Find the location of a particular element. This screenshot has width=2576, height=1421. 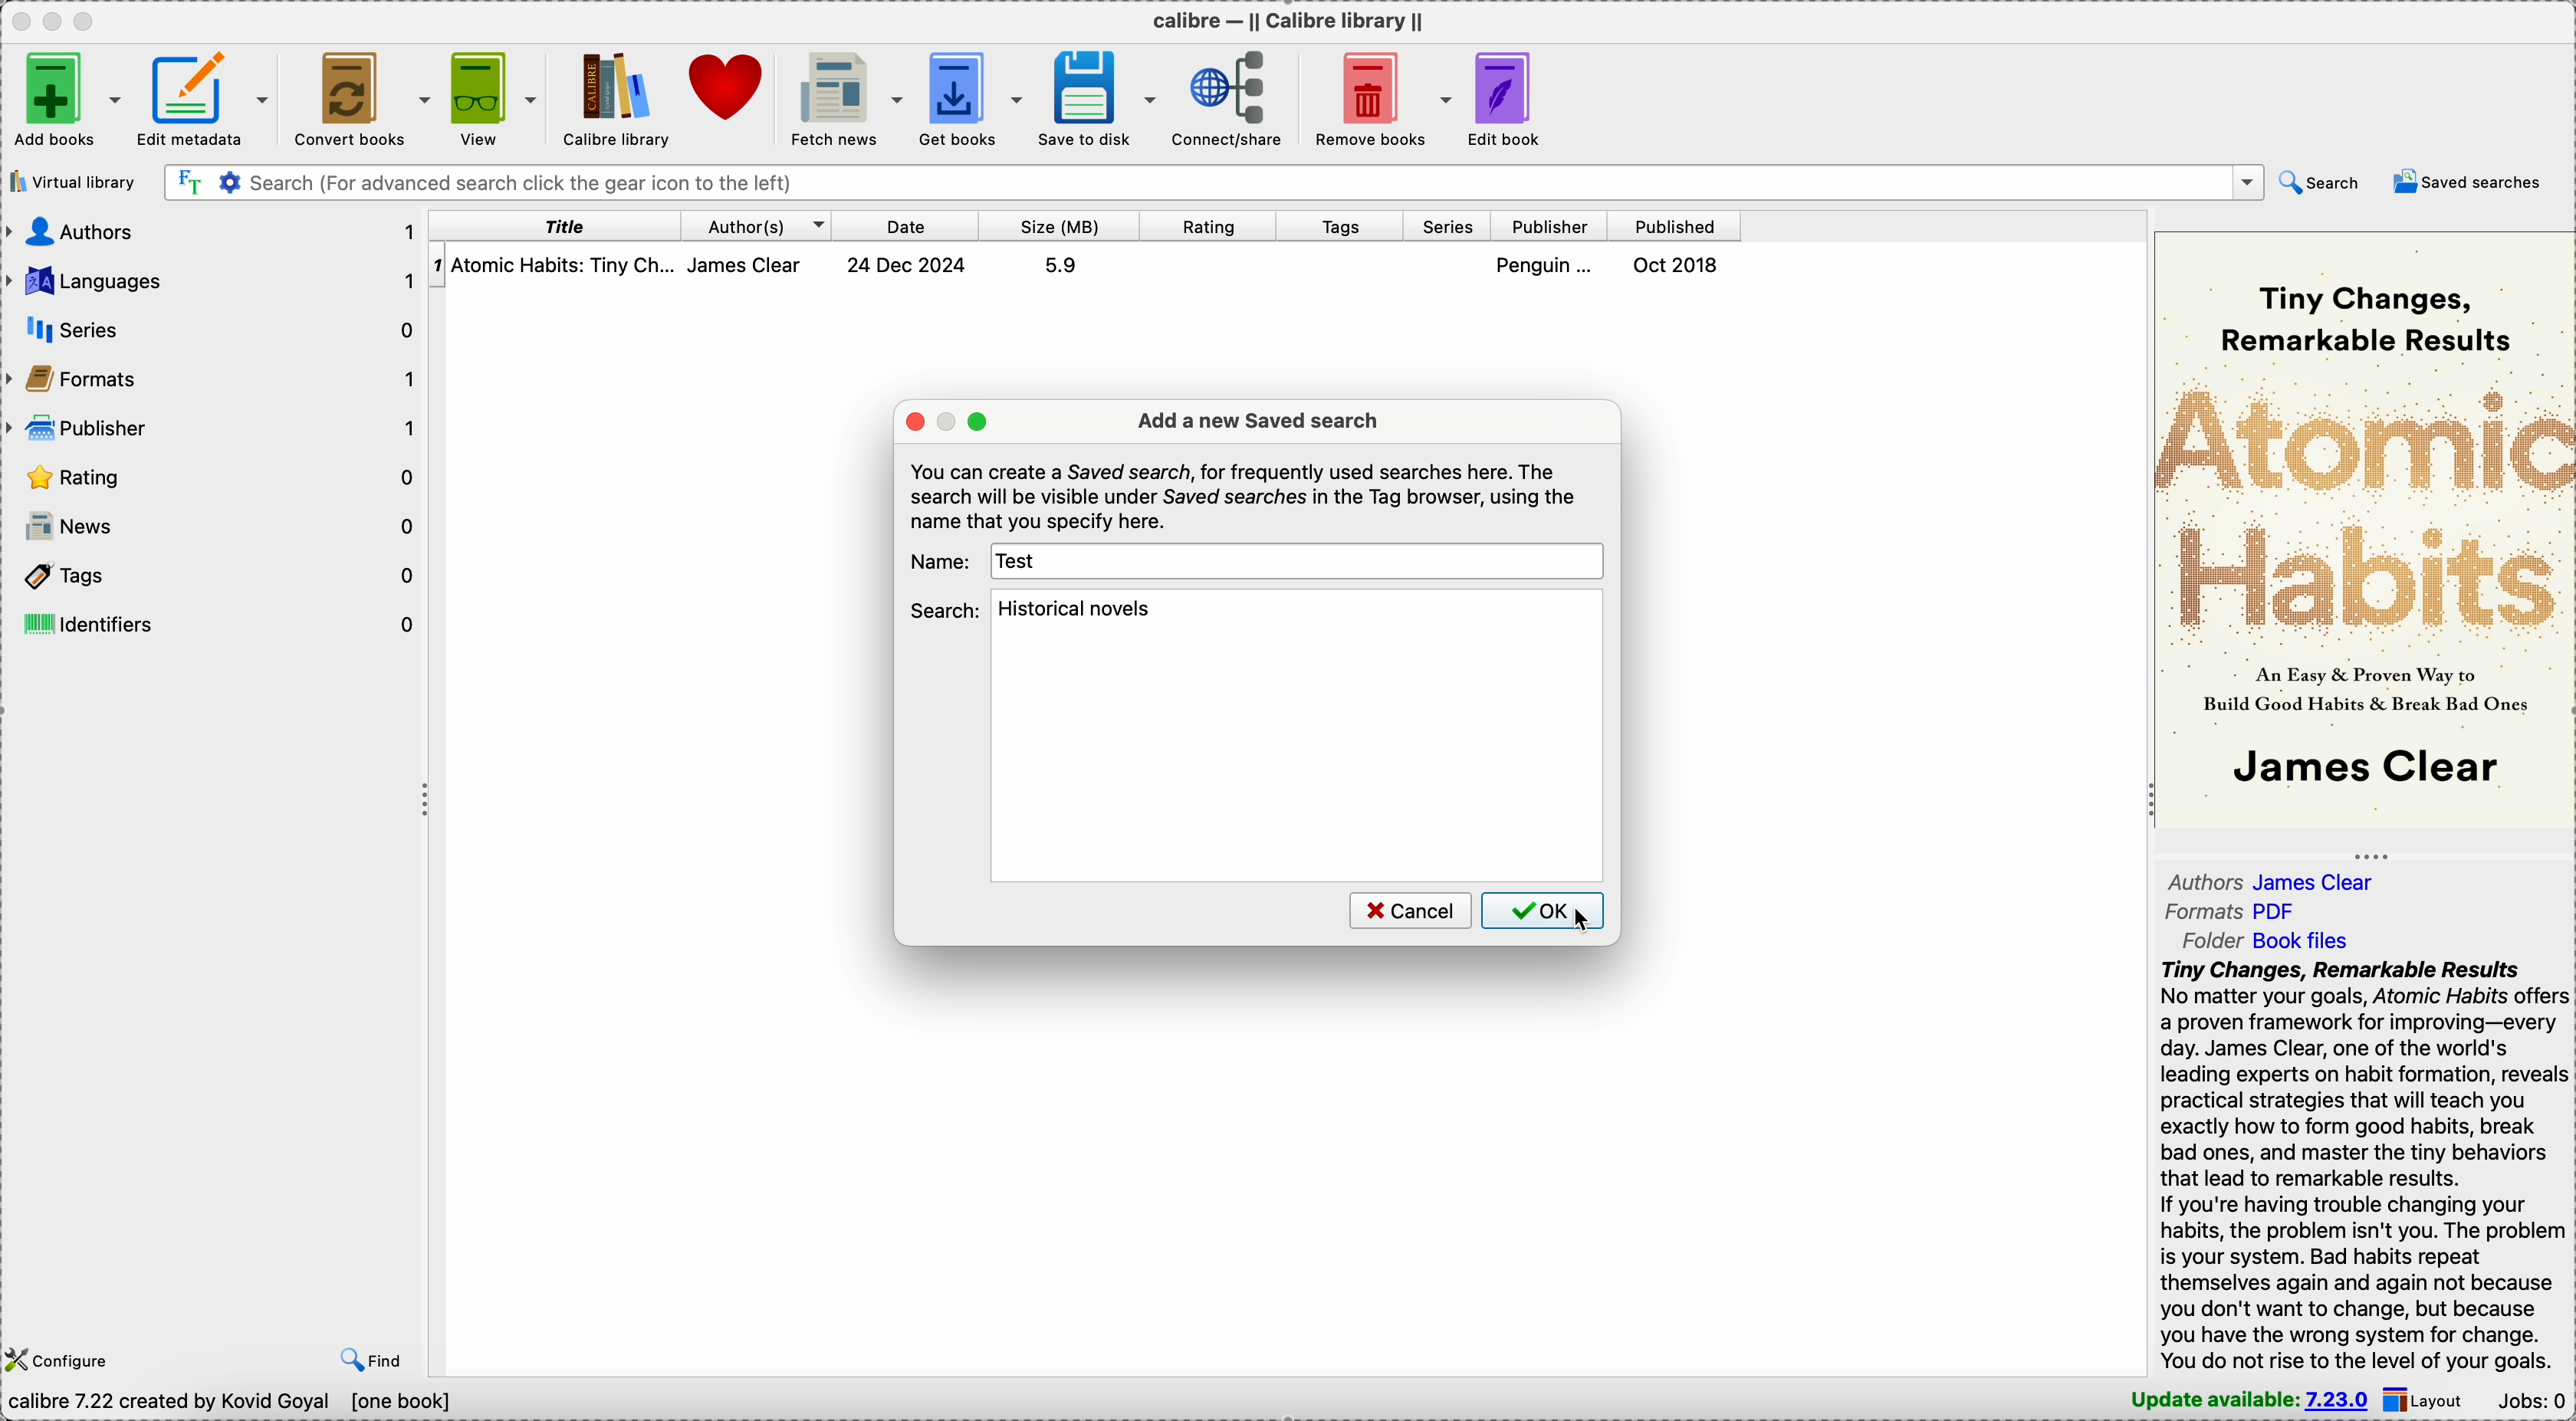

fetch news is located at coordinates (849, 96).